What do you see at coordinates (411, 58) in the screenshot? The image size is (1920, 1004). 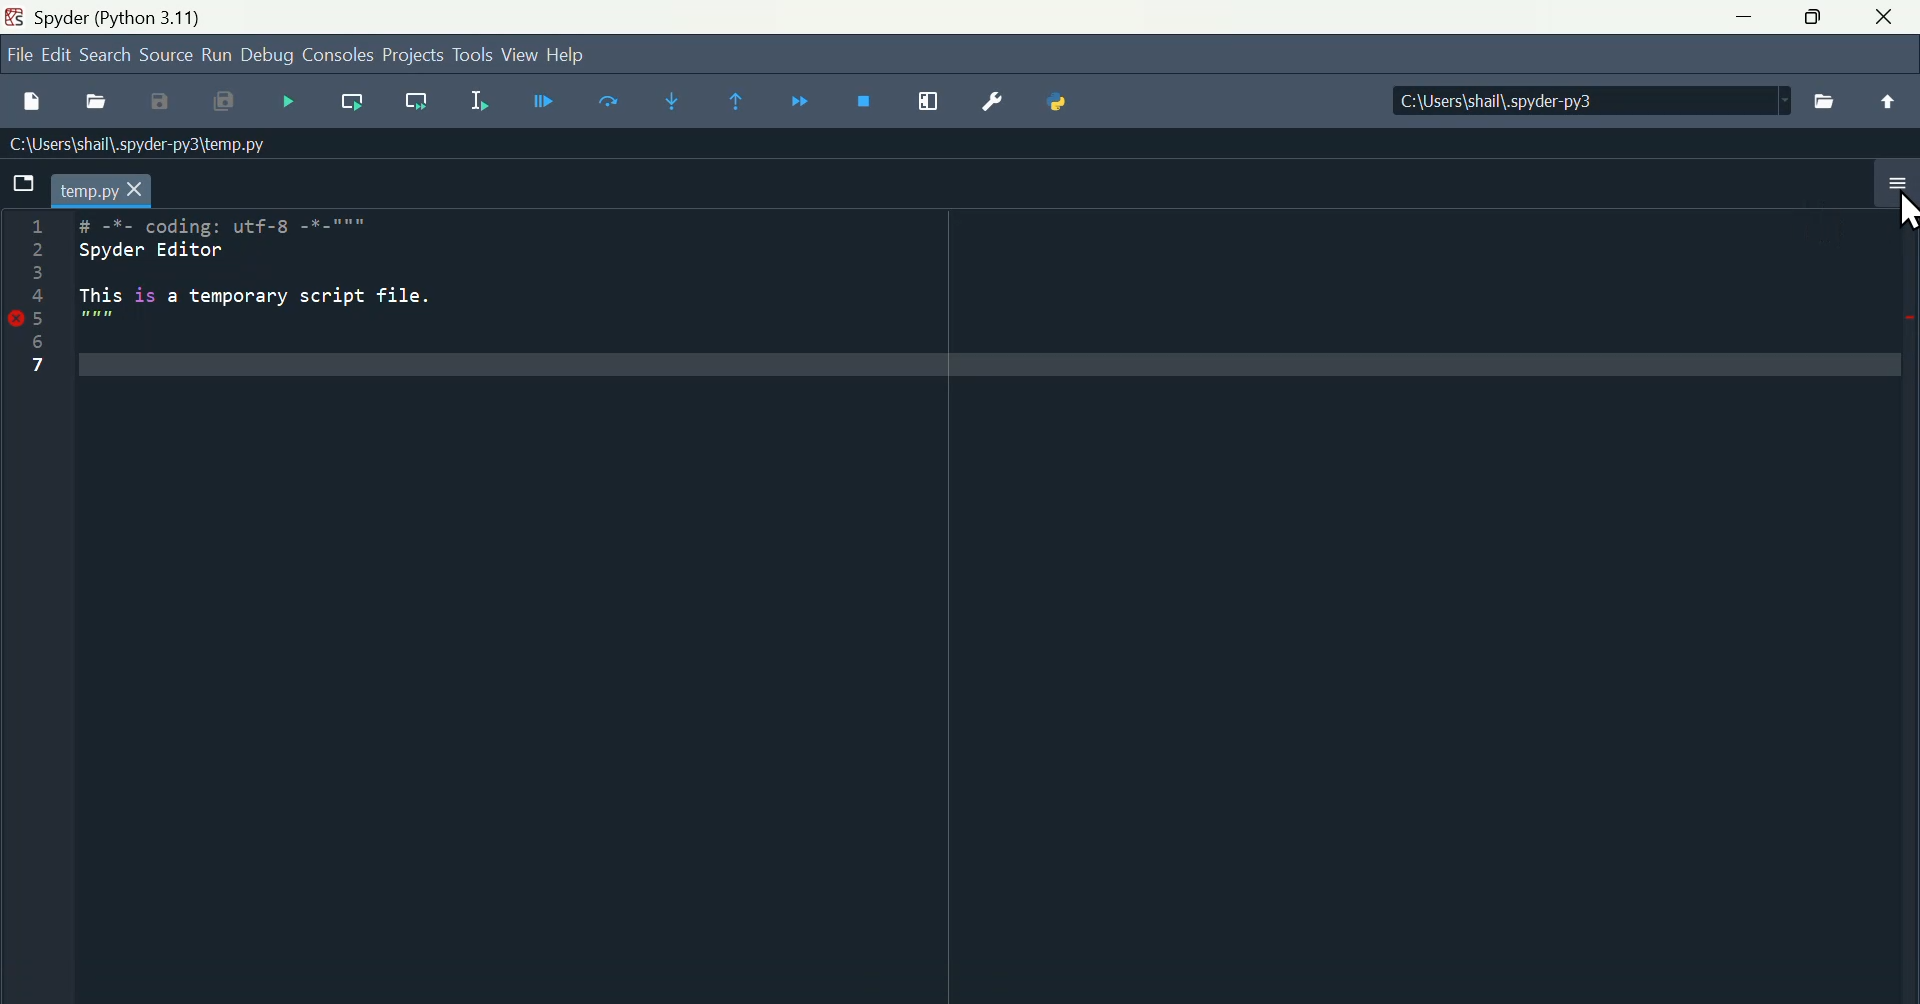 I see `Projects` at bounding box center [411, 58].